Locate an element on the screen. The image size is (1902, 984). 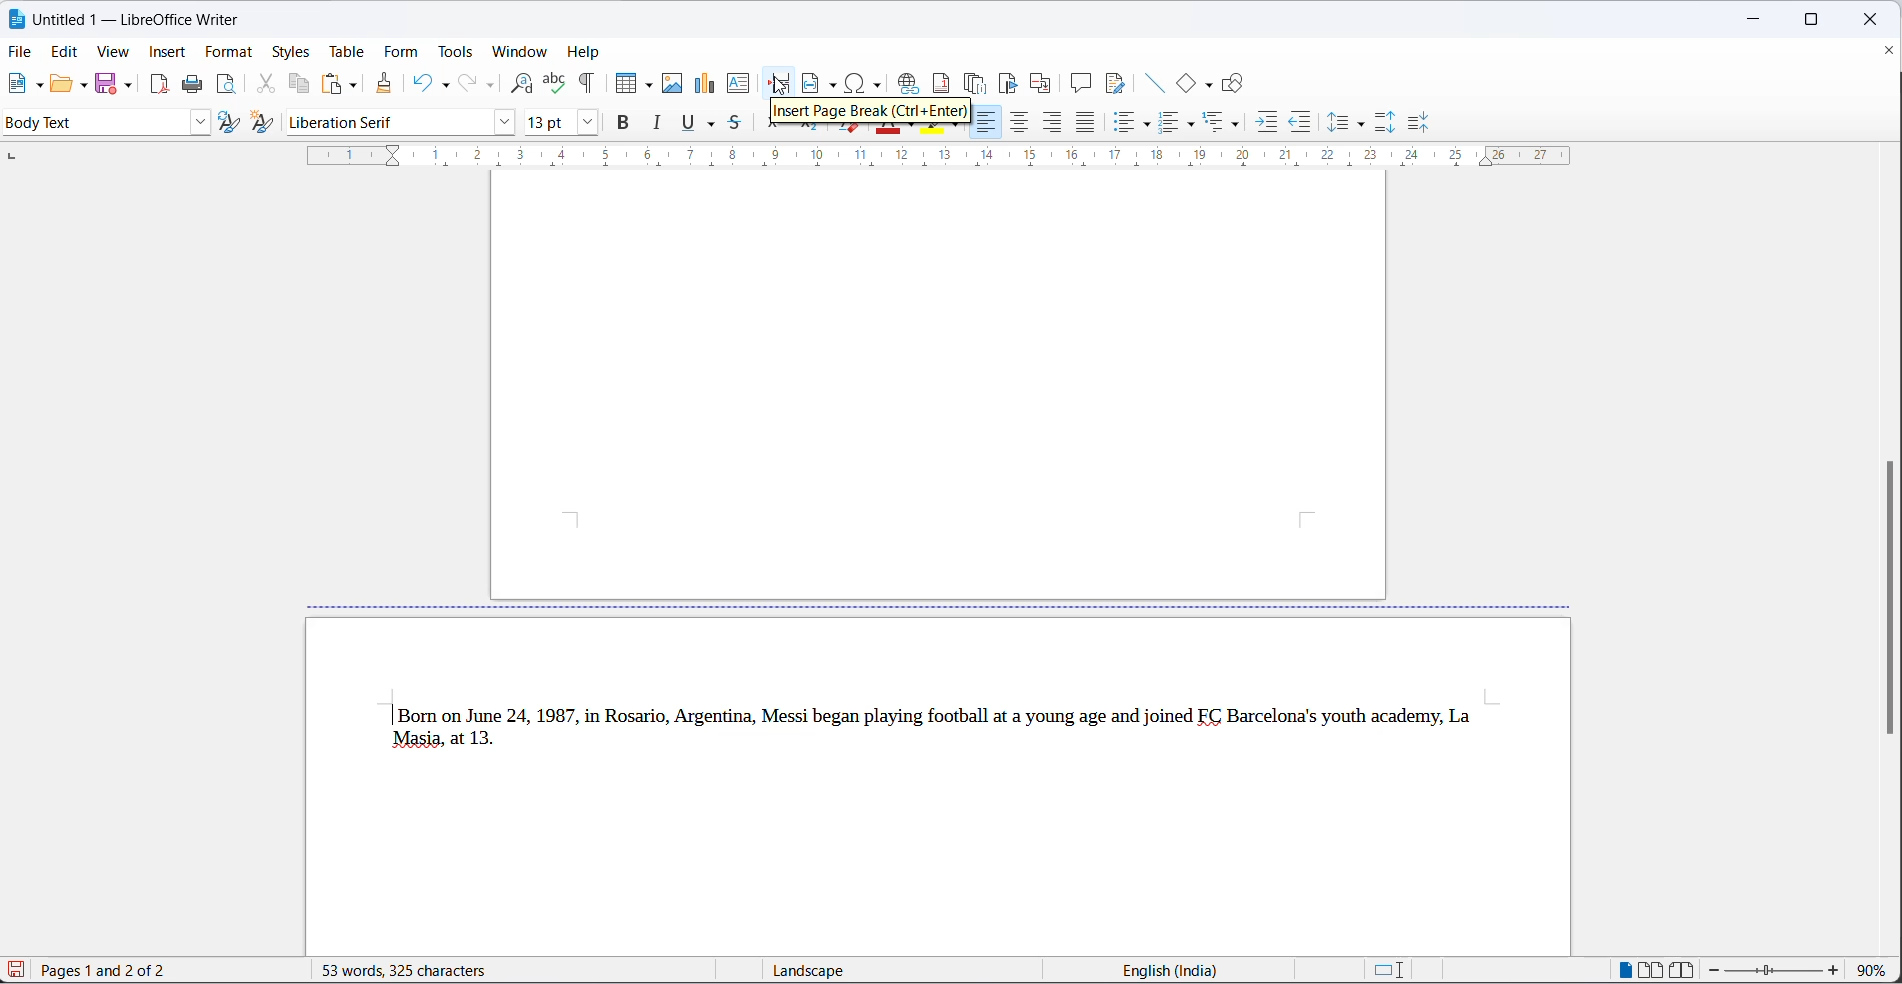
insert endnote is located at coordinates (977, 85).